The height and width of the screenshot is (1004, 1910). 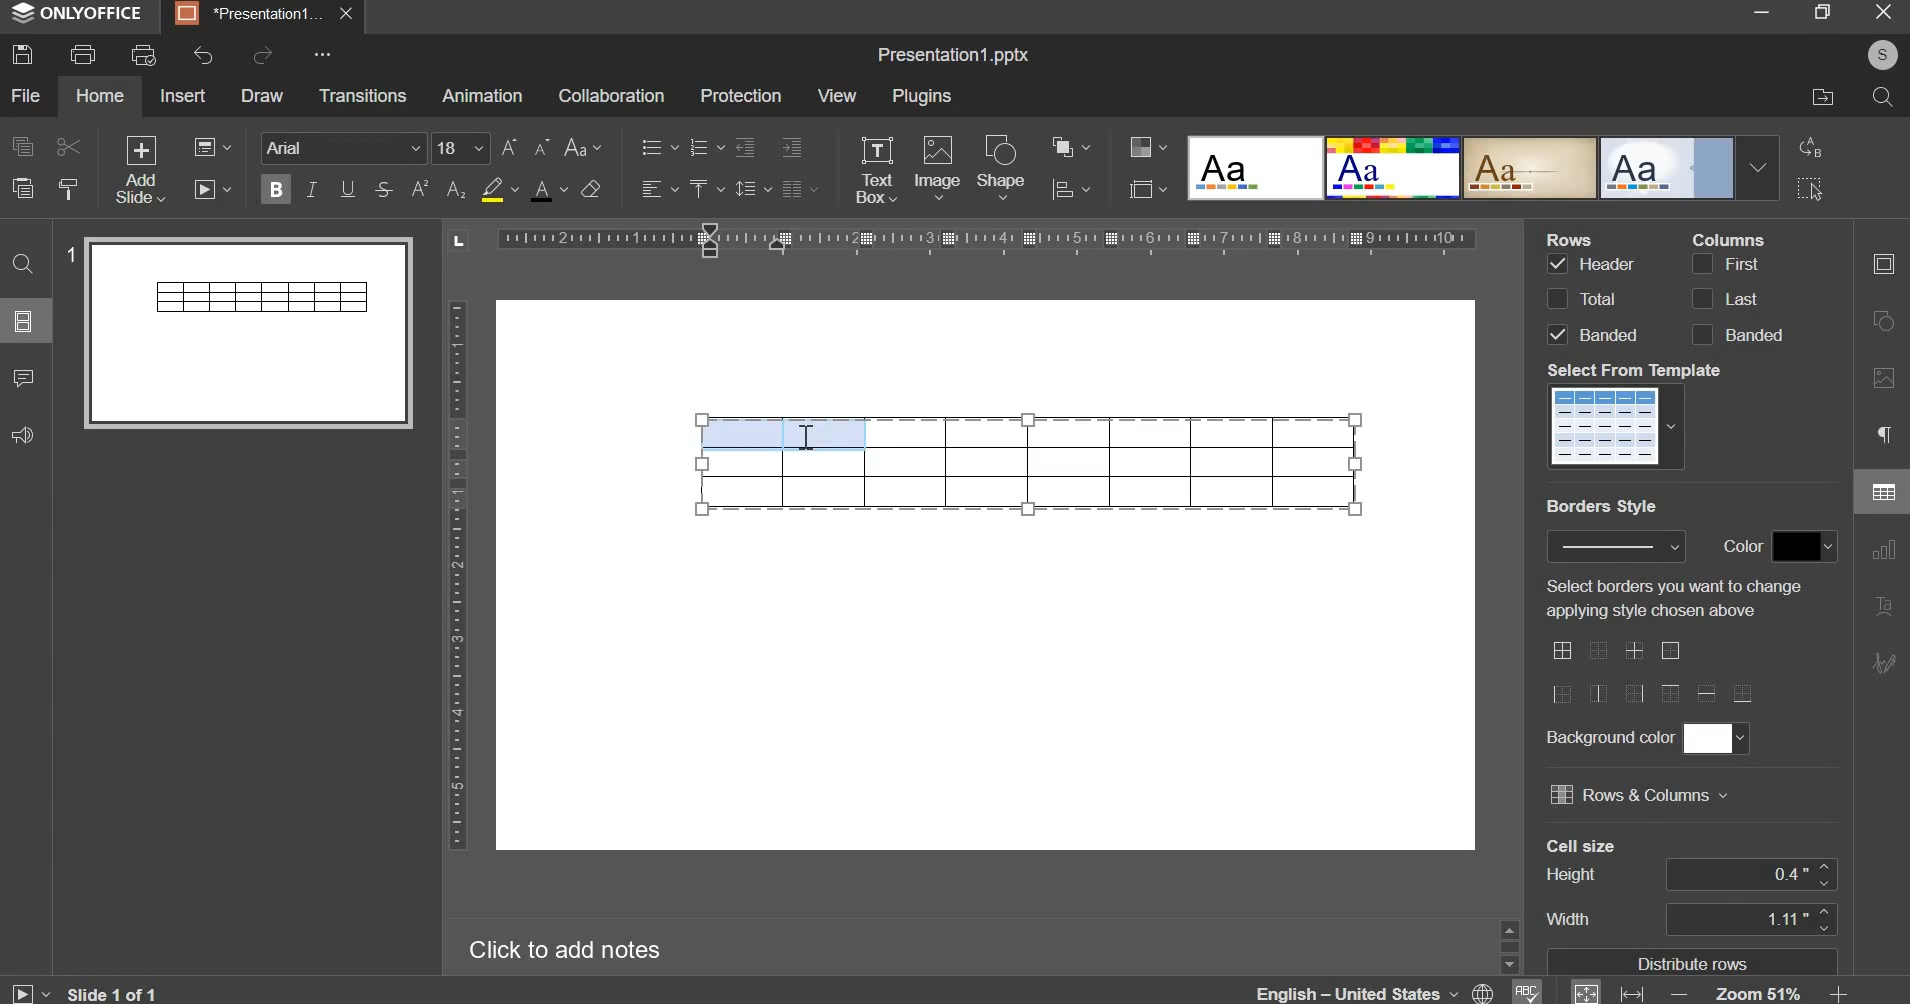 I want to click on language & spelling, so click(x=1398, y=990).